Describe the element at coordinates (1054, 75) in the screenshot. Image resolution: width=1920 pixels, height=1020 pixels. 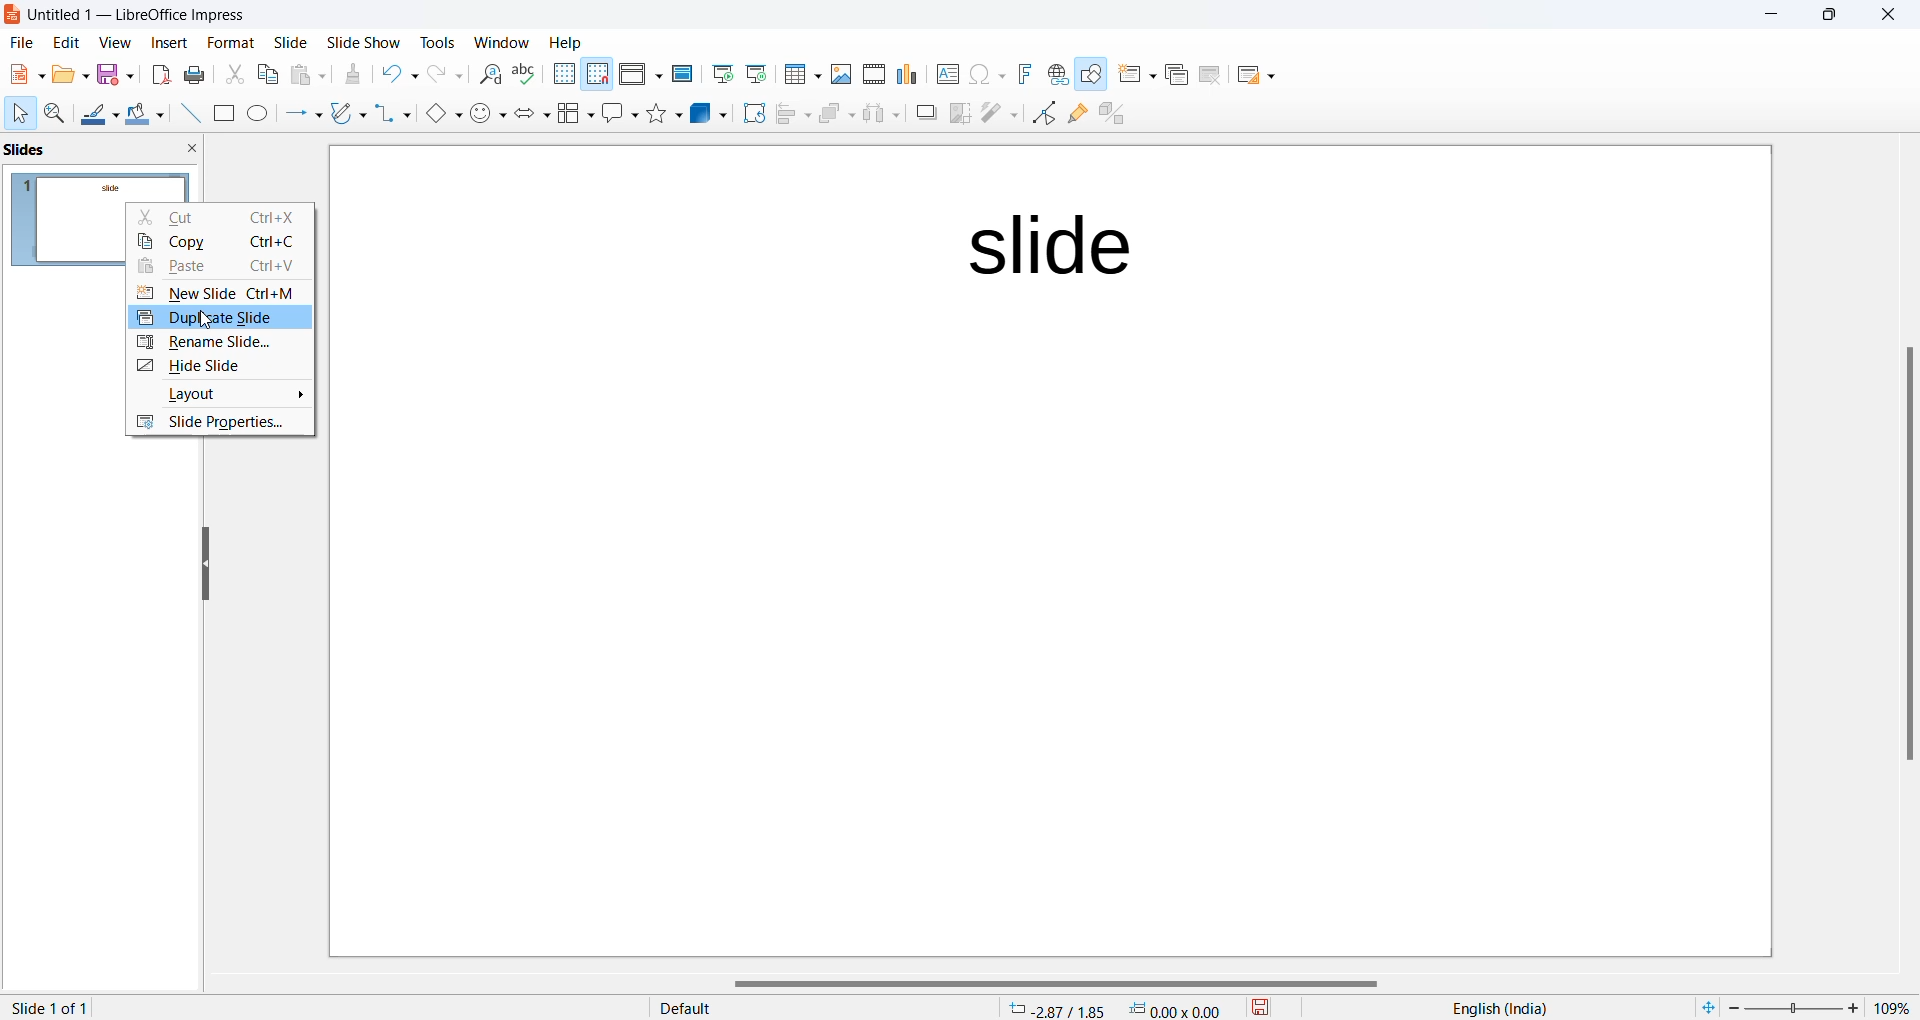
I see `Insert hyperlink` at that location.